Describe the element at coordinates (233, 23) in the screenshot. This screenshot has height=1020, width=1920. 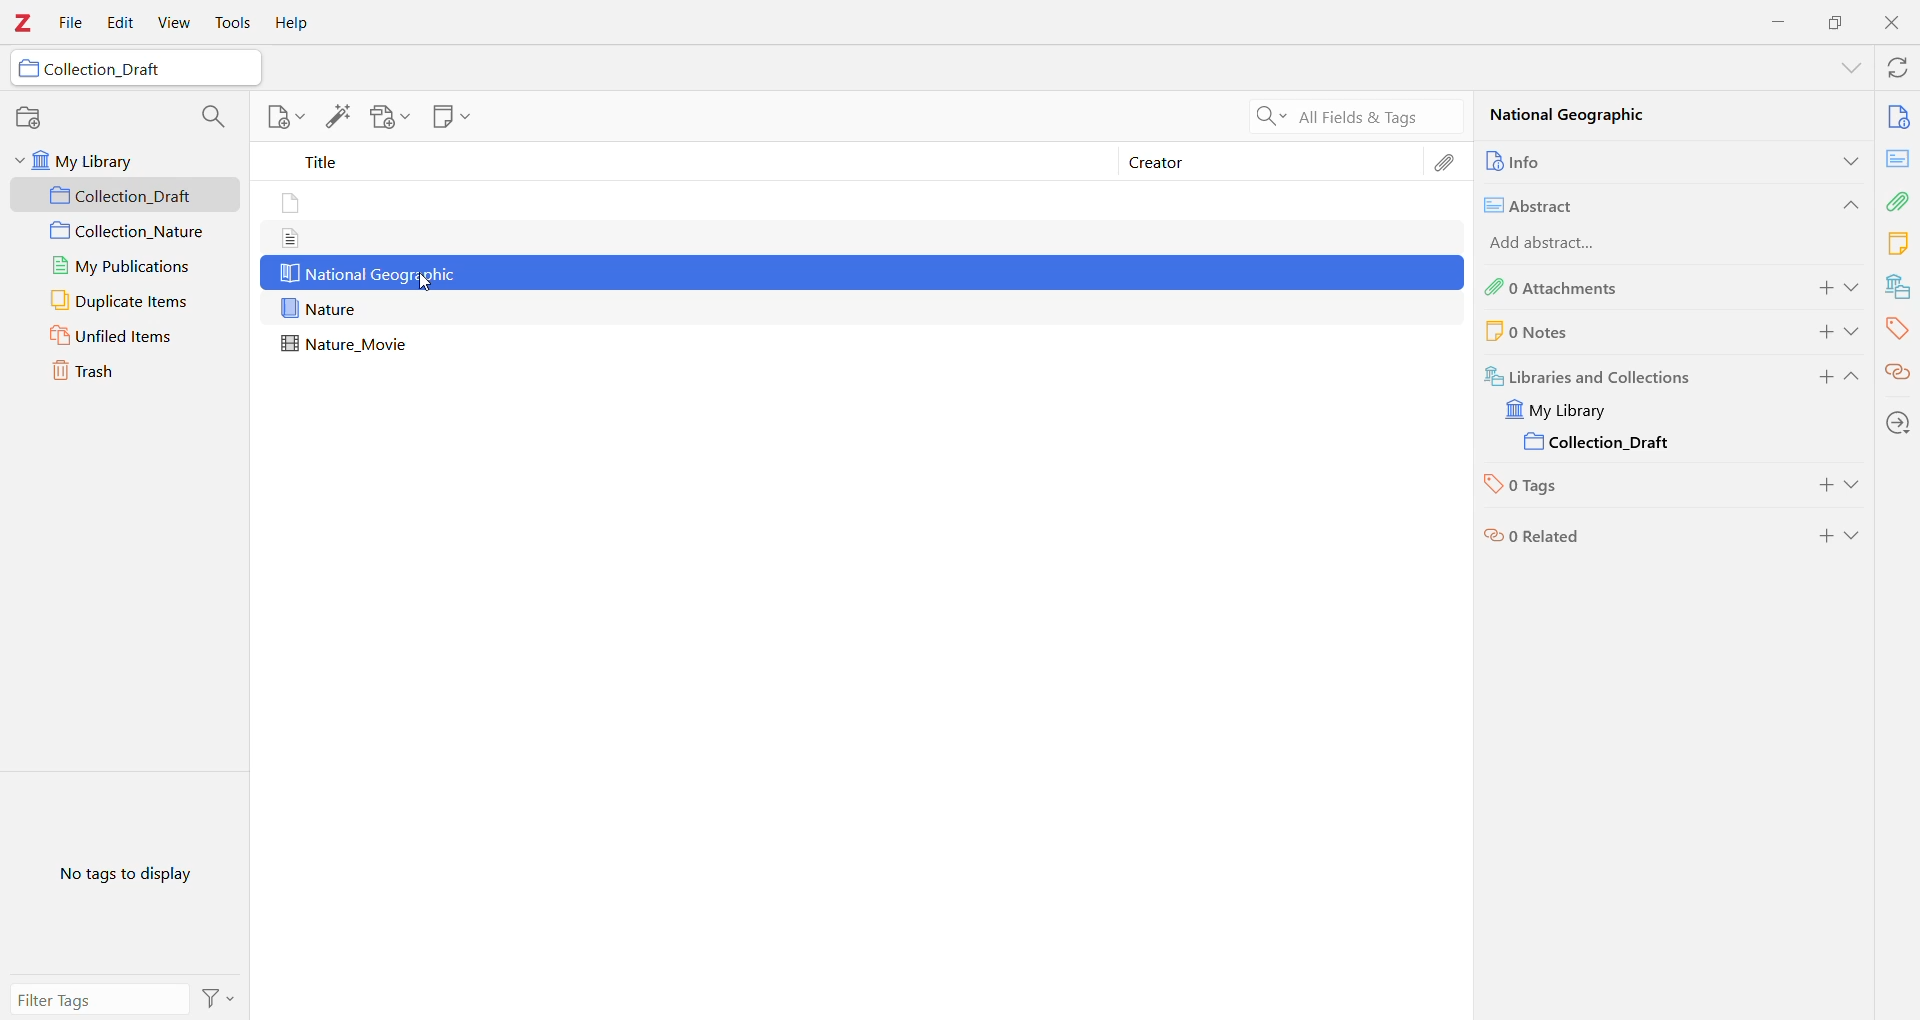
I see `Tools` at that location.